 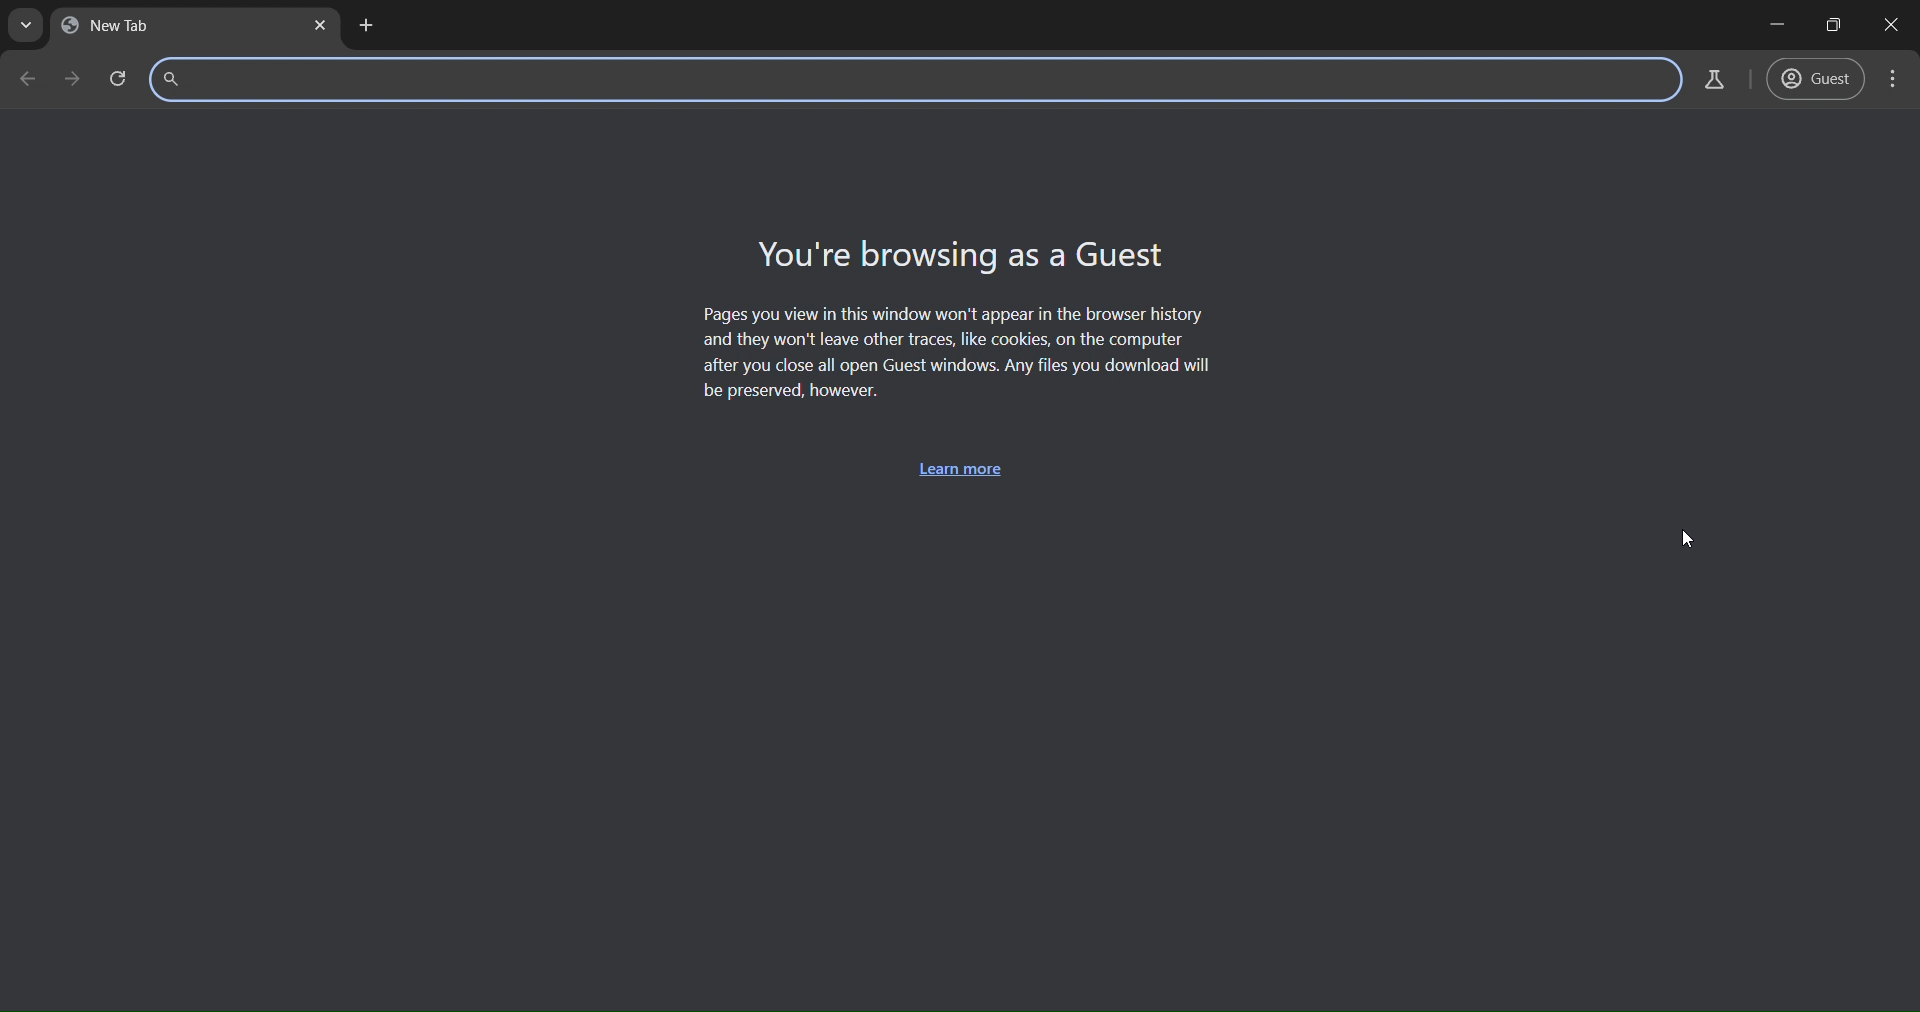 What do you see at coordinates (26, 25) in the screenshot?
I see `search tabs` at bounding box center [26, 25].